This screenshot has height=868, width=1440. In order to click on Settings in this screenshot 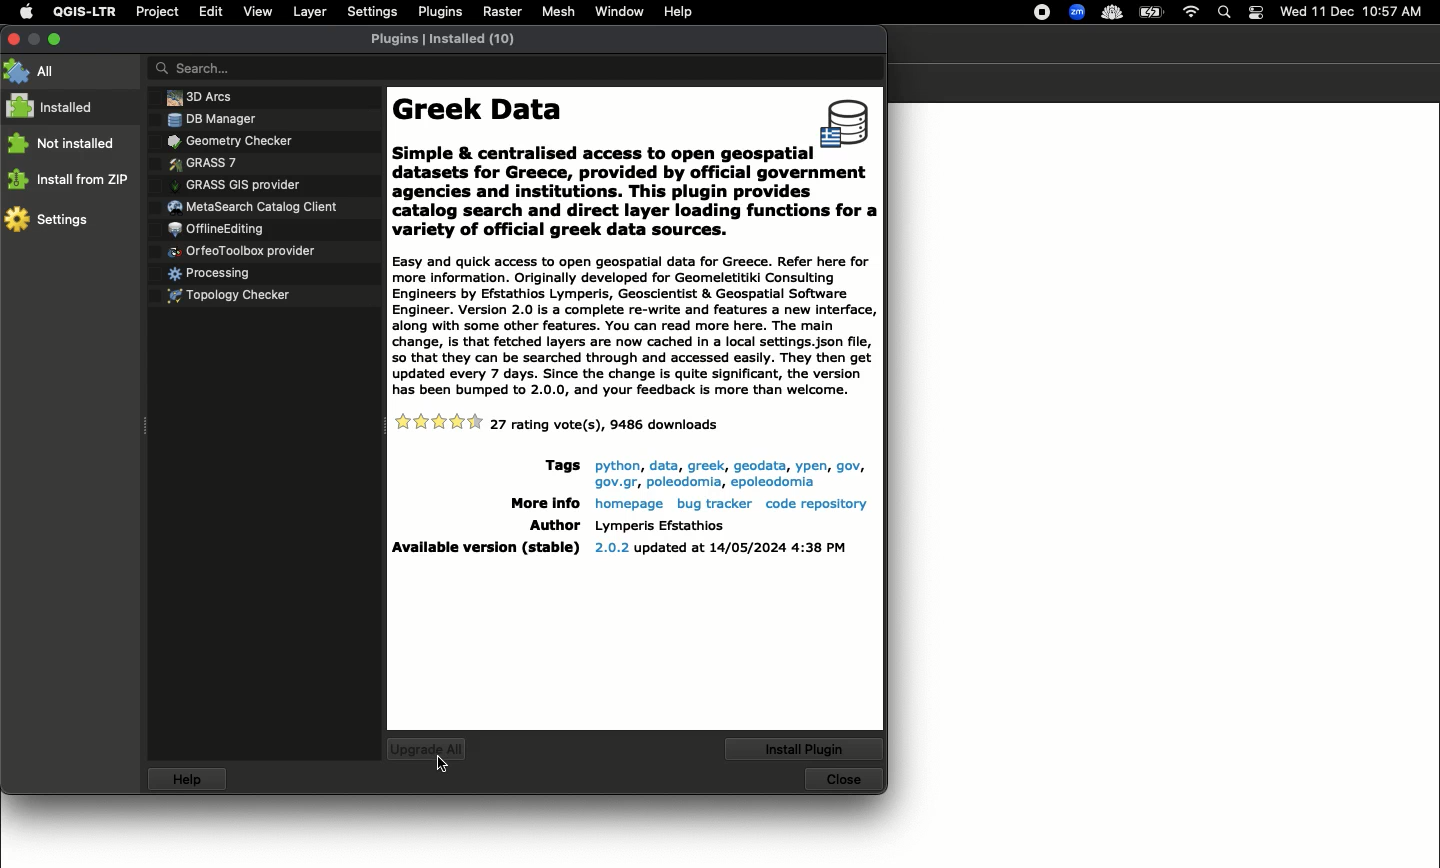, I will do `click(49, 222)`.